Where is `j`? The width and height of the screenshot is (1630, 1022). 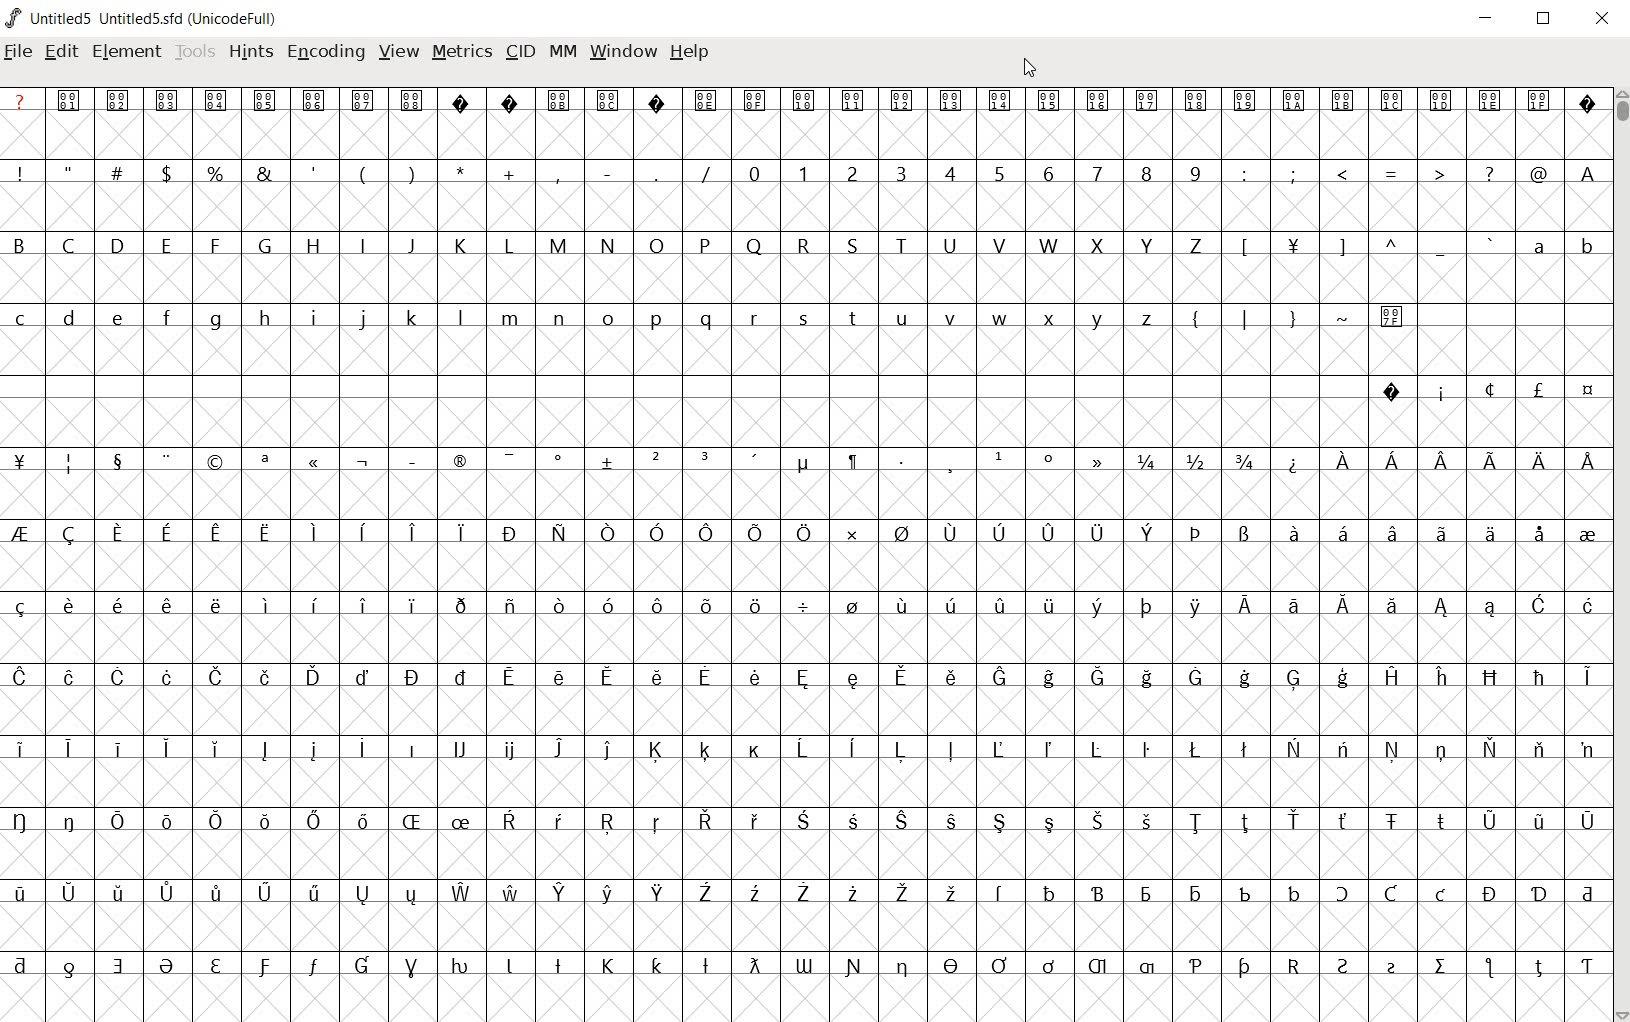
j is located at coordinates (363, 320).